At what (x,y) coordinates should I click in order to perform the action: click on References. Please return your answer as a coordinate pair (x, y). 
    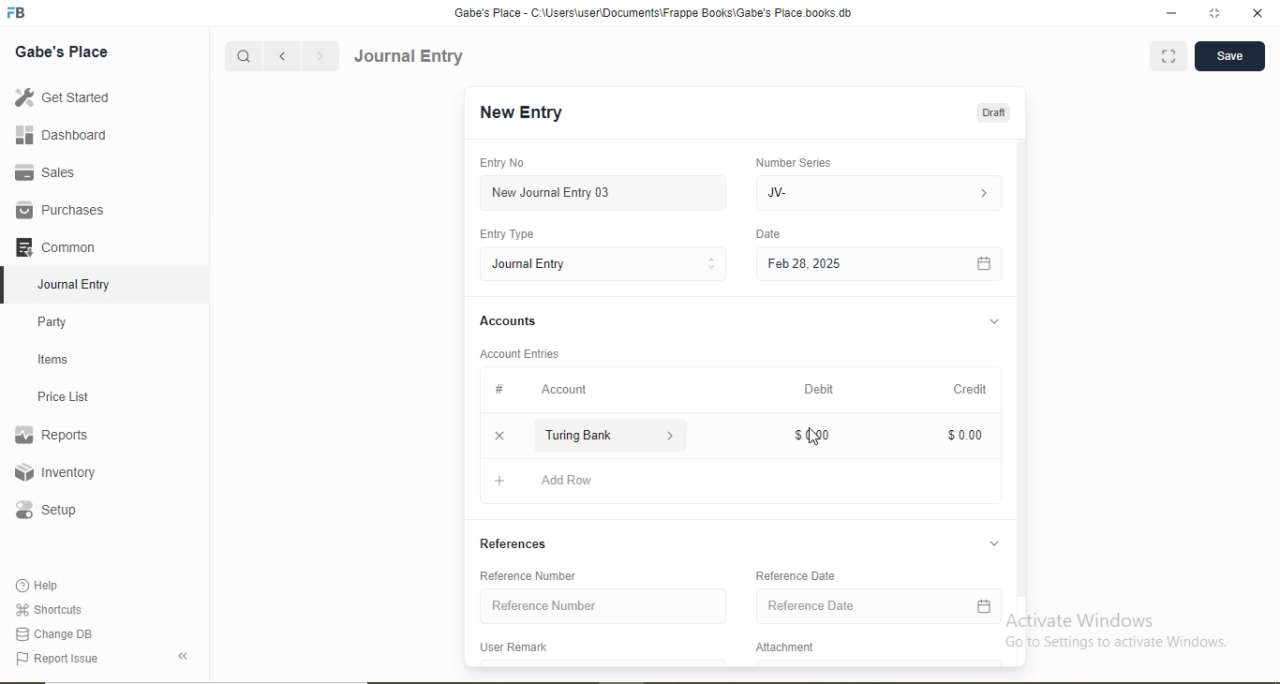
    Looking at the image, I should click on (513, 543).